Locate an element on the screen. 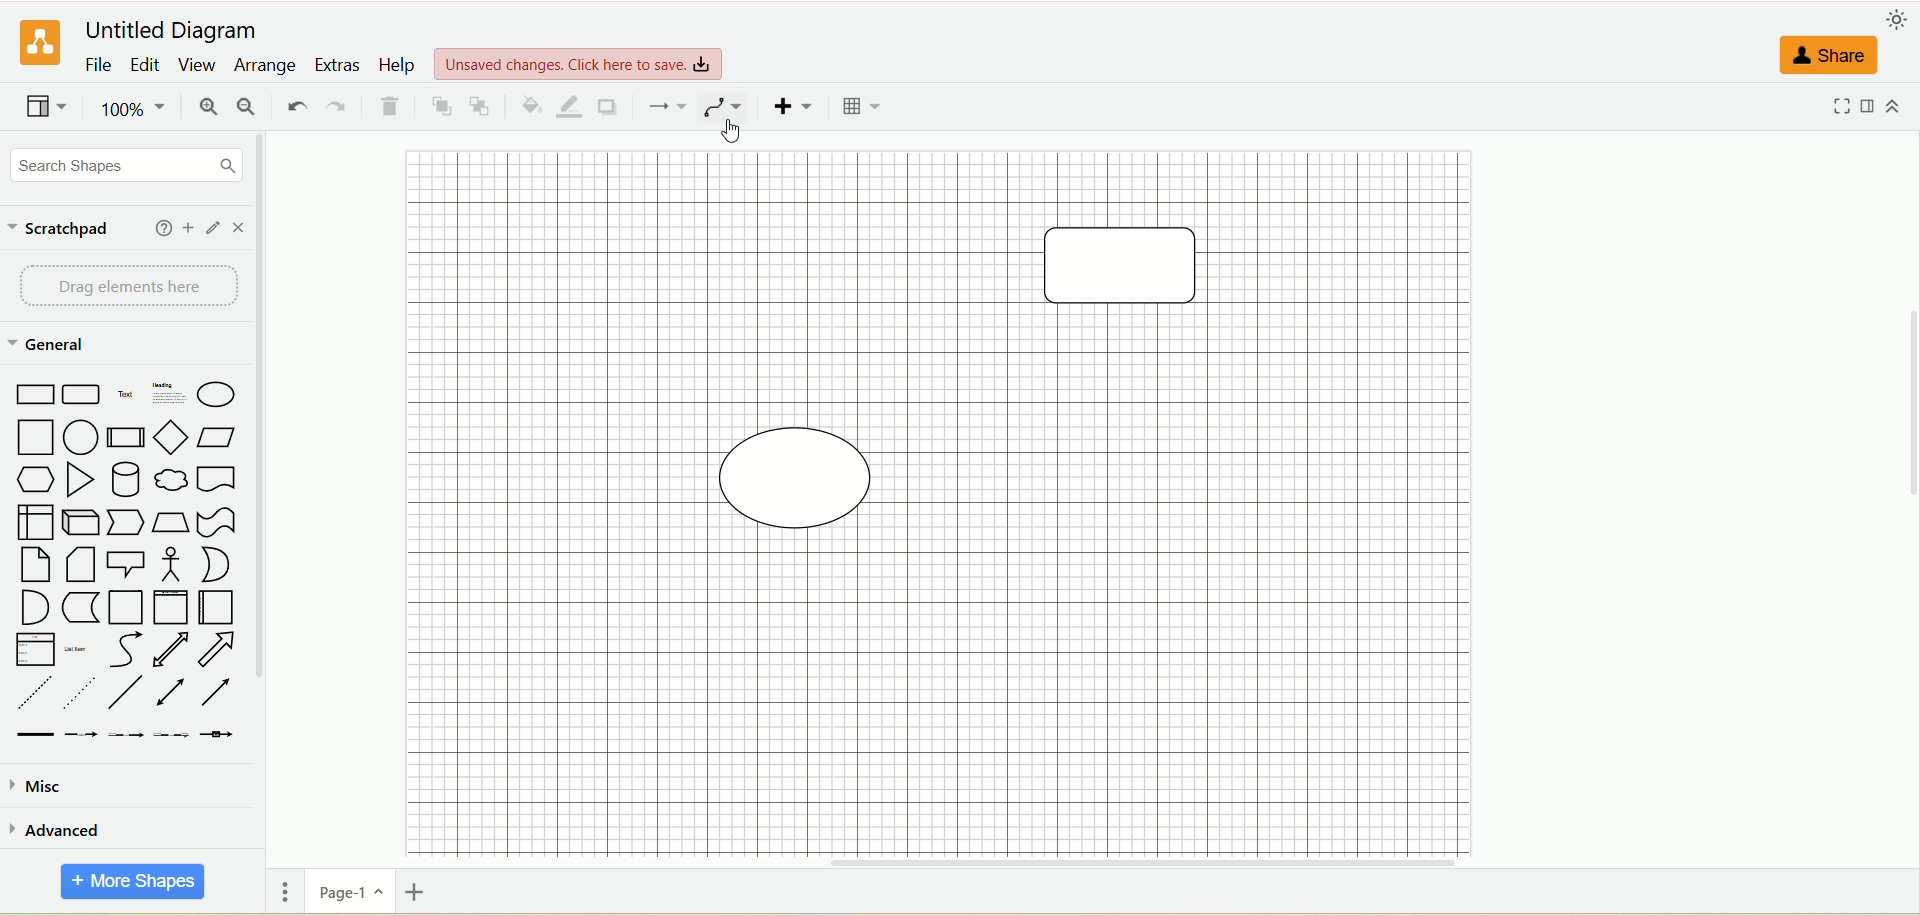 The width and height of the screenshot is (1920, 916). insert is located at coordinates (790, 107).